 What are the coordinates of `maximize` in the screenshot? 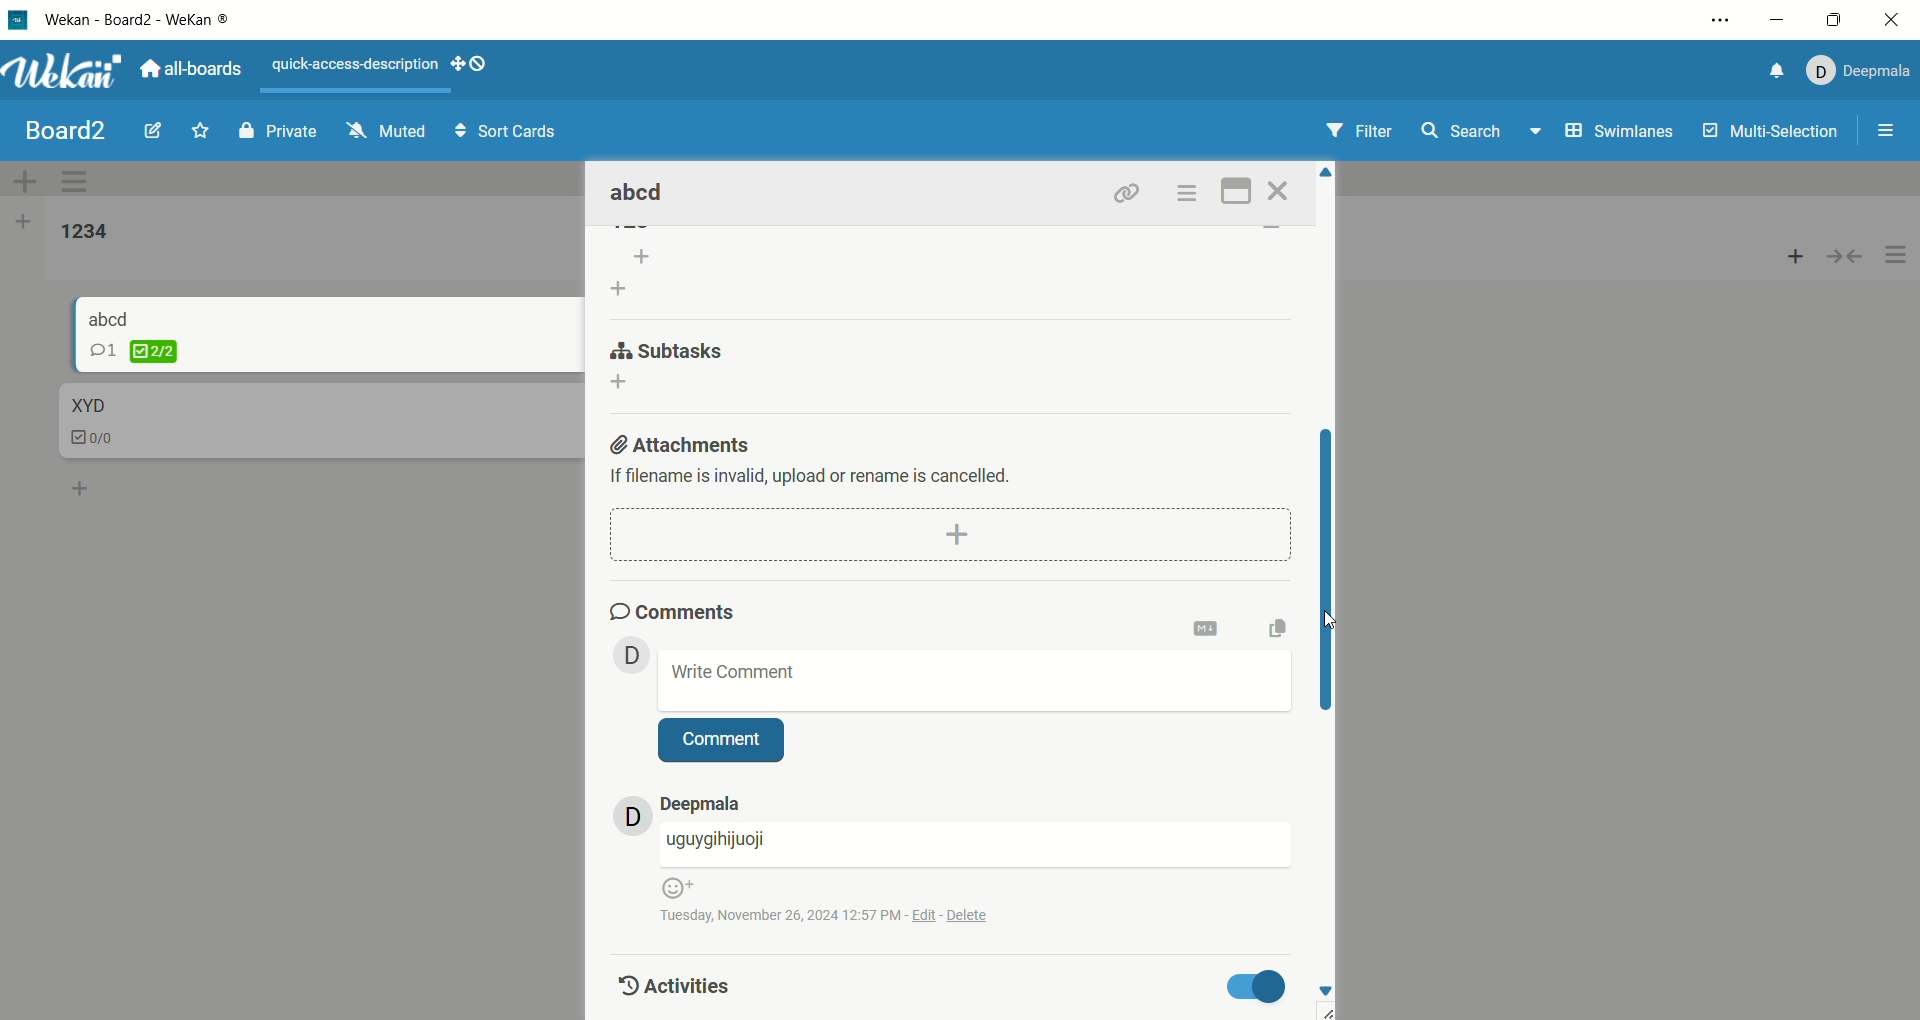 It's located at (1238, 189).